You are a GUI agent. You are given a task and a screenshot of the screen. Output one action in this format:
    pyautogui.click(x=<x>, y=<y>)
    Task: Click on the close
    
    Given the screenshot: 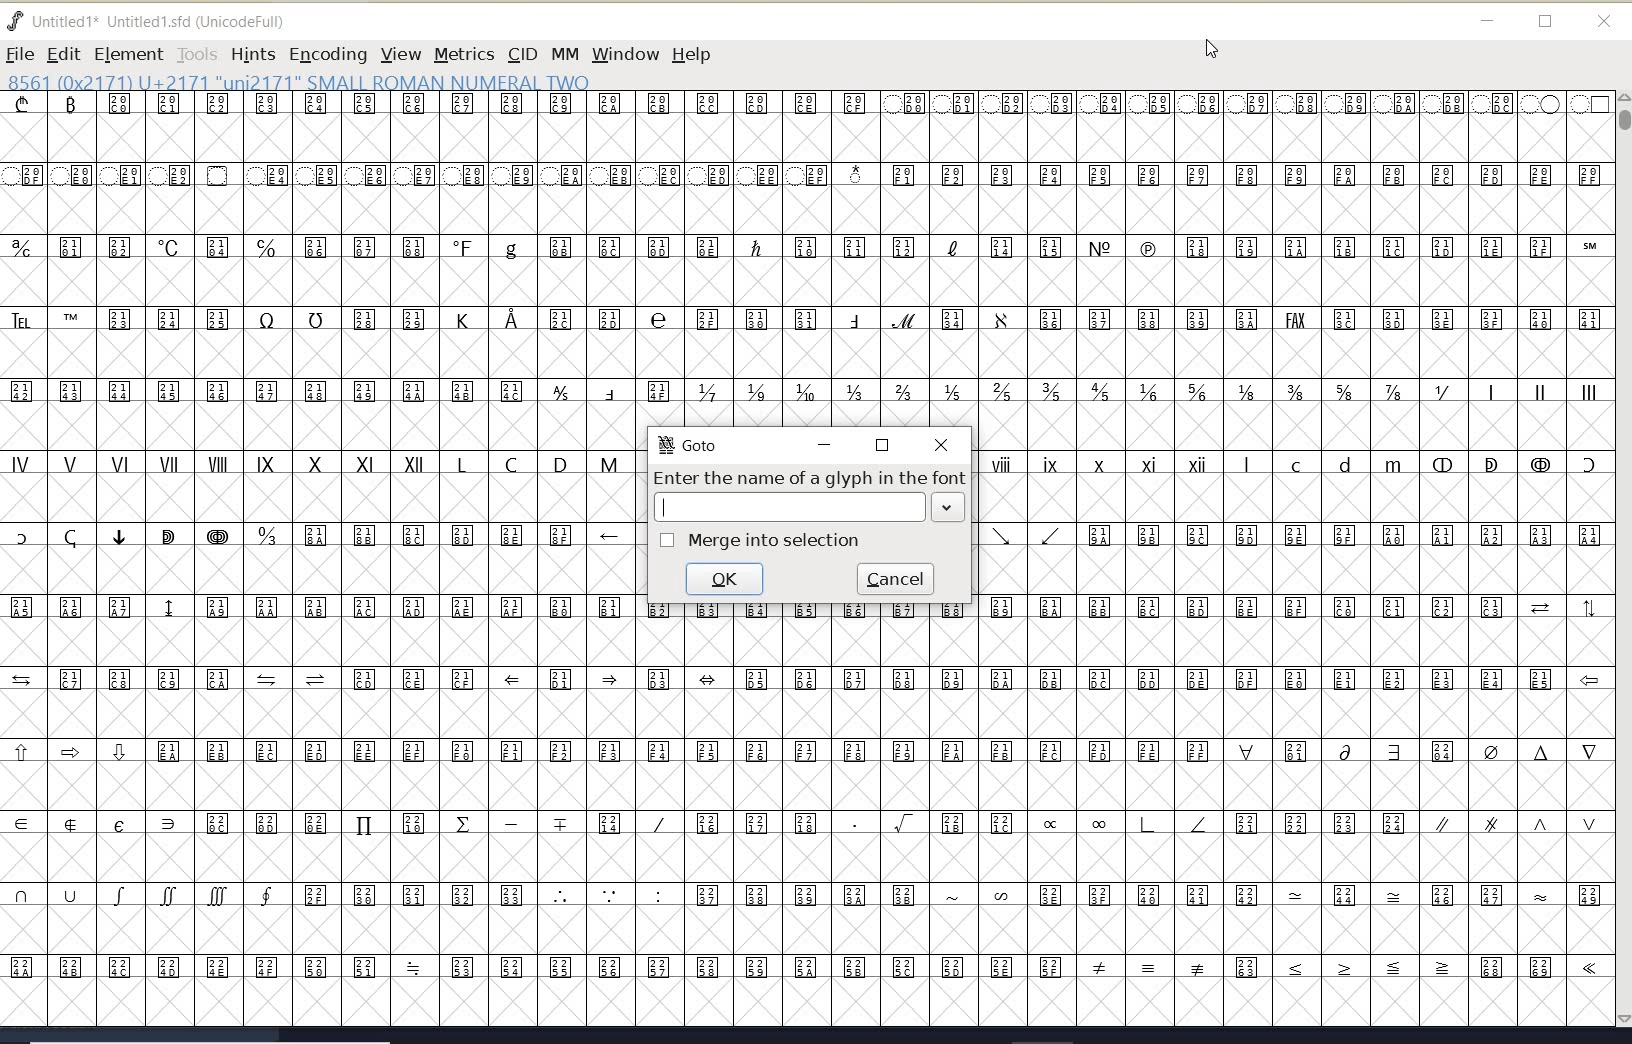 What is the action you would take?
    pyautogui.click(x=1604, y=22)
    